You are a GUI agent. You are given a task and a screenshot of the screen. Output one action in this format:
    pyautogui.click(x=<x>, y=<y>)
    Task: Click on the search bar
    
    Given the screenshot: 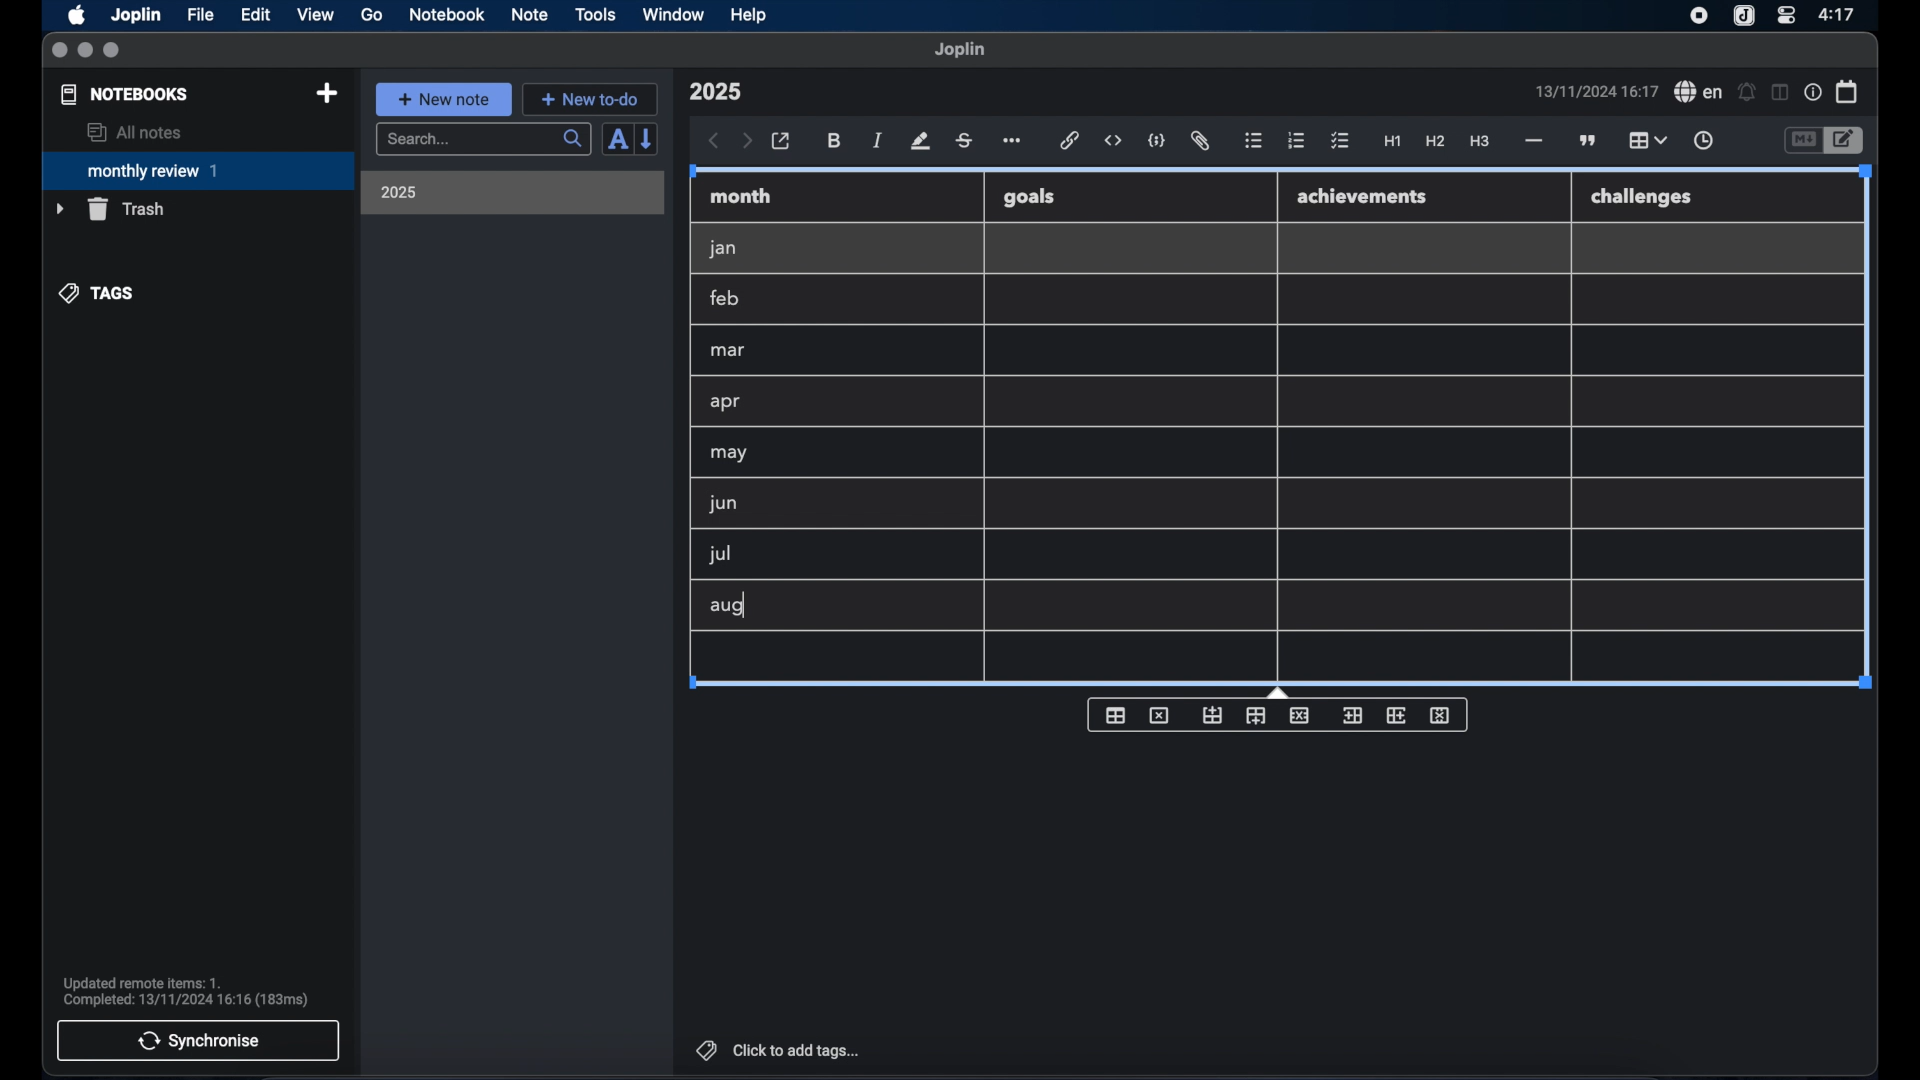 What is the action you would take?
    pyautogui.click(x=483, y=141)
    